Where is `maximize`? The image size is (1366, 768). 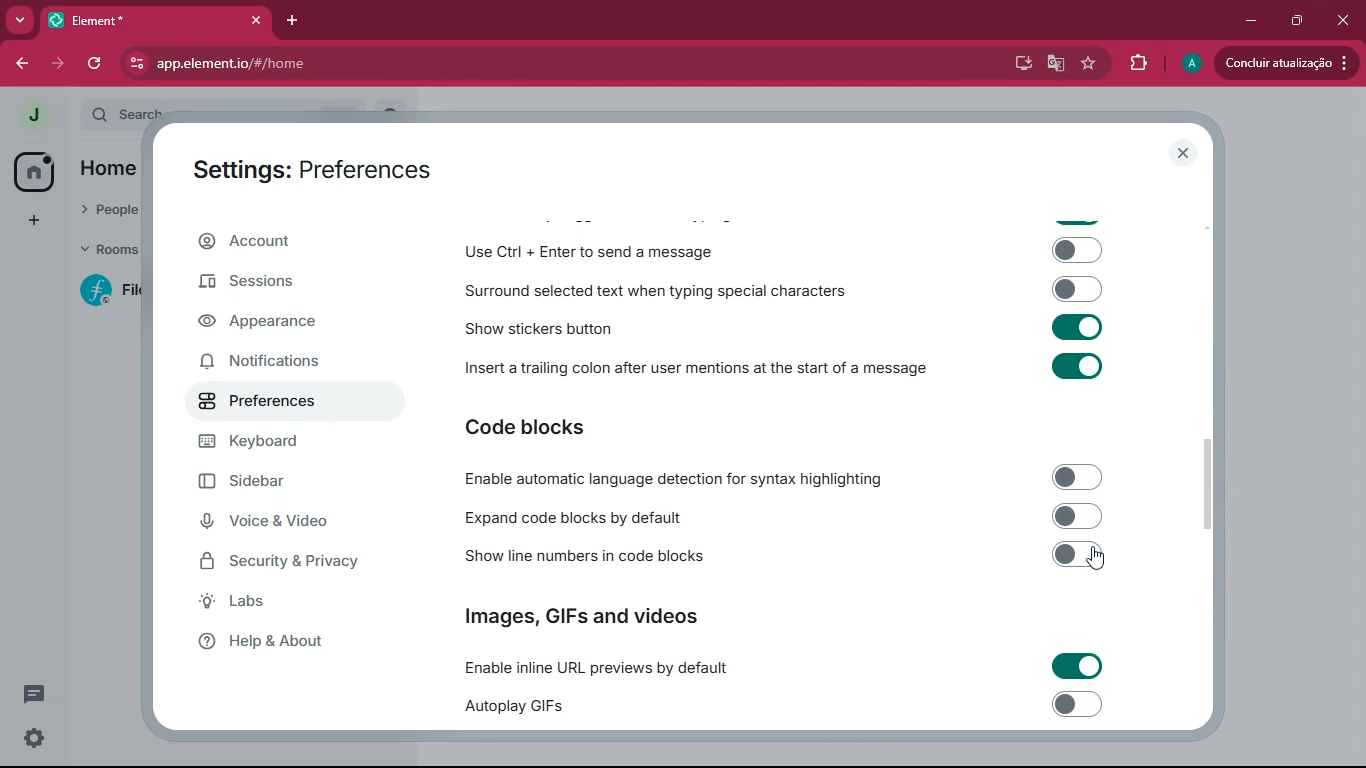
maximize is located at coordinates (1299, 22).